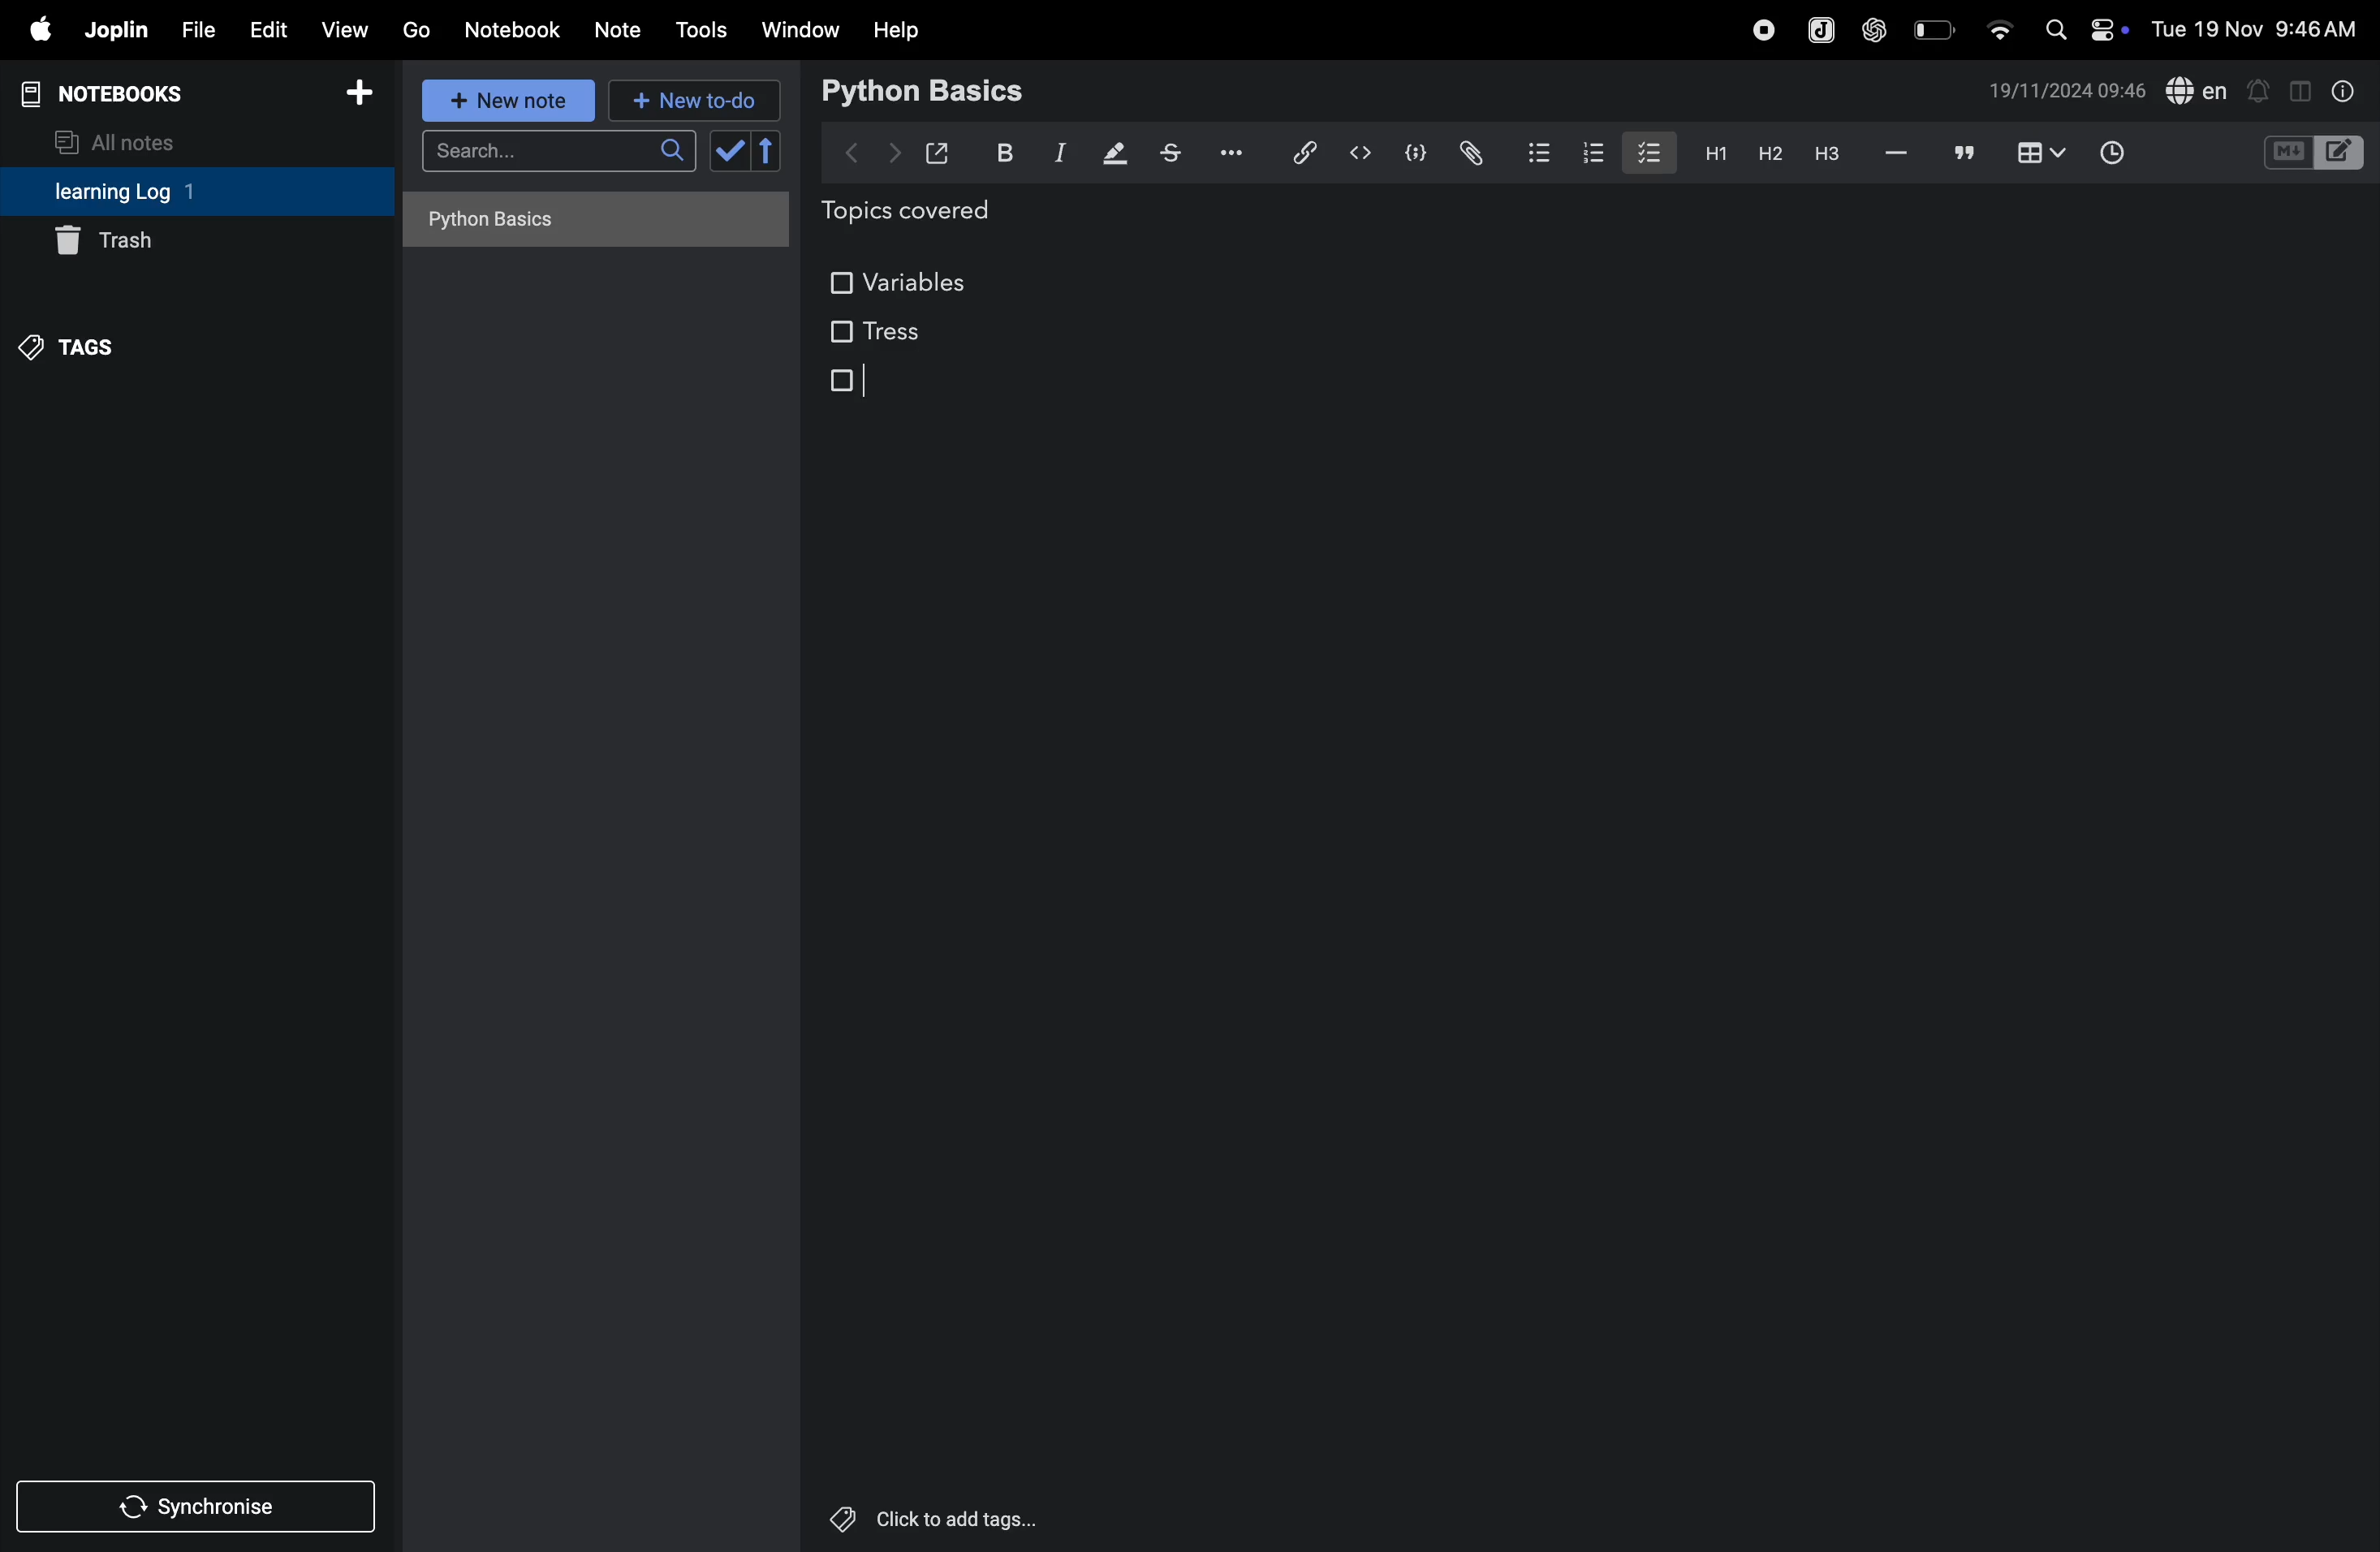 Image resolution: width=2380 pixels, height=1552 pixels. What do you see at coordinates (1818, 29) in the screenshot?
I see `joplin` at bounding box center [1818, 29].